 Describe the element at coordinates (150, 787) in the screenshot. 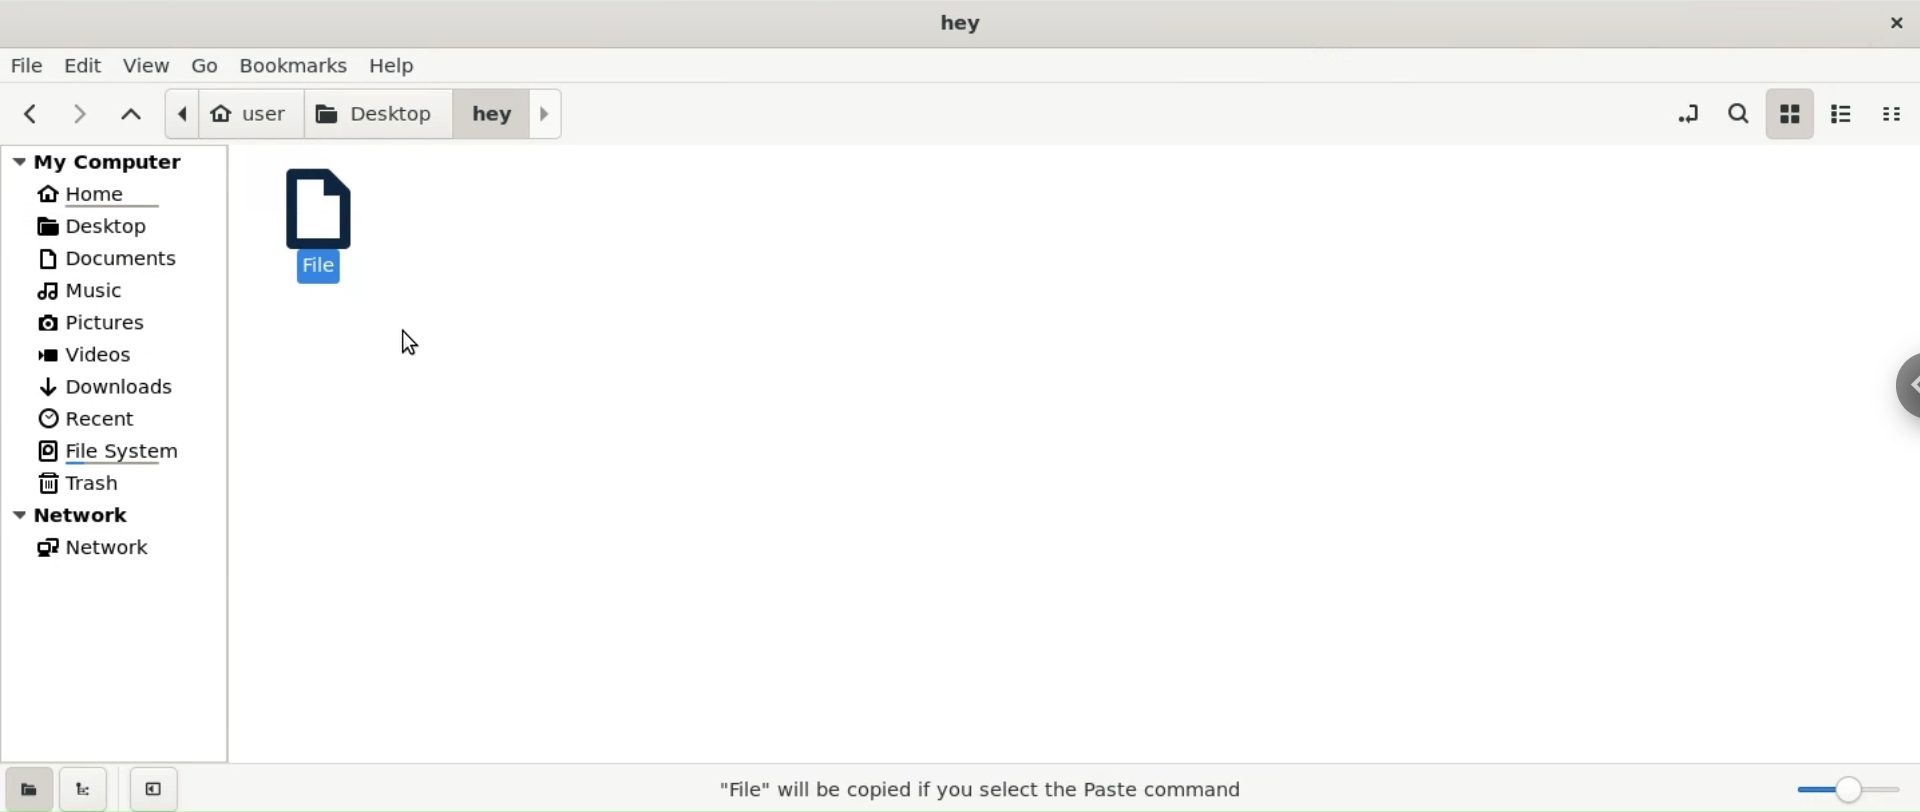

I see `close sidebar` at that location.